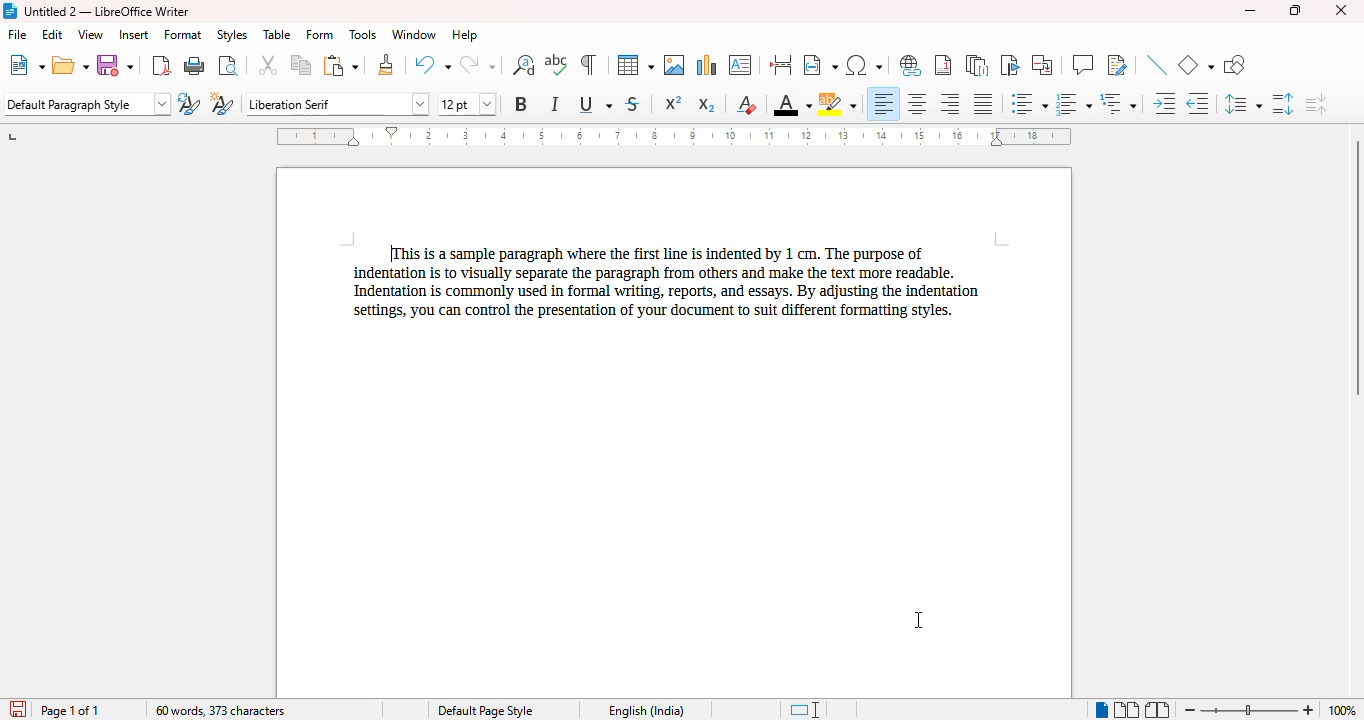  I want to click on insert bookmark, so click(1011, 65).